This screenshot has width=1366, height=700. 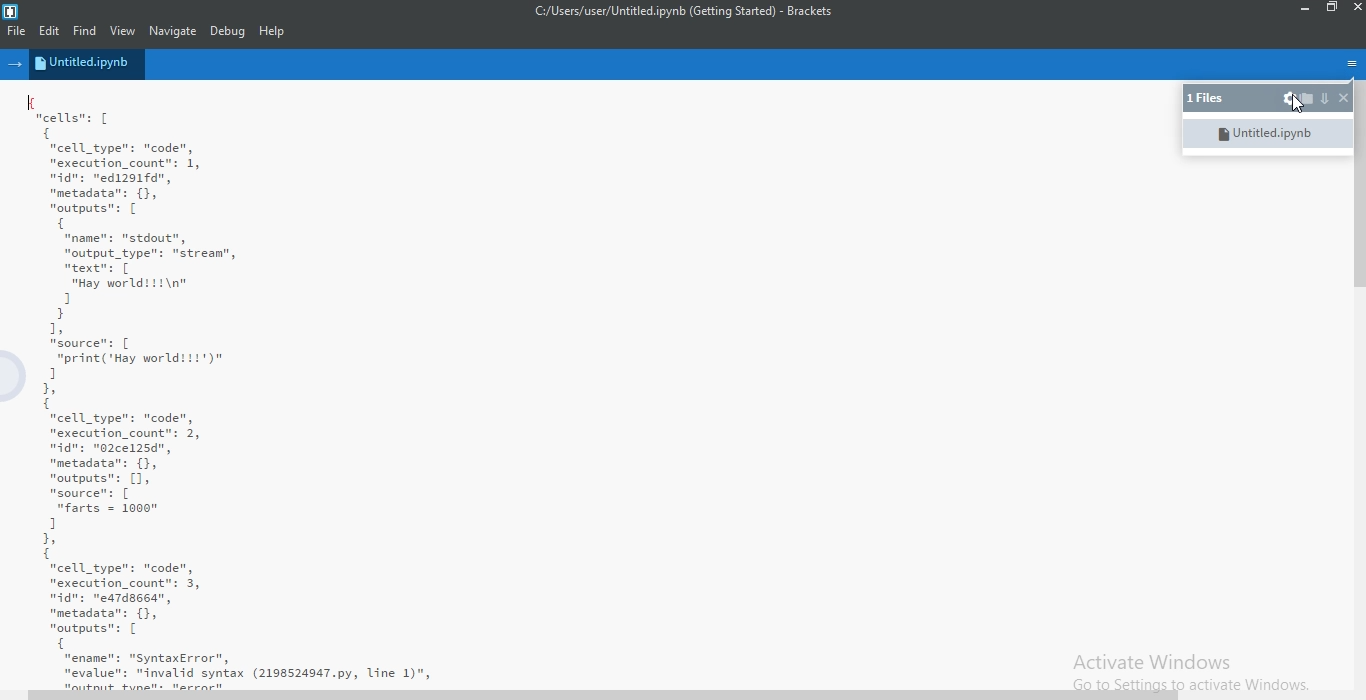 What do you see at coordinates (89, 31) in the screenshot?
I see `Find` at bounding box center [89, 31].